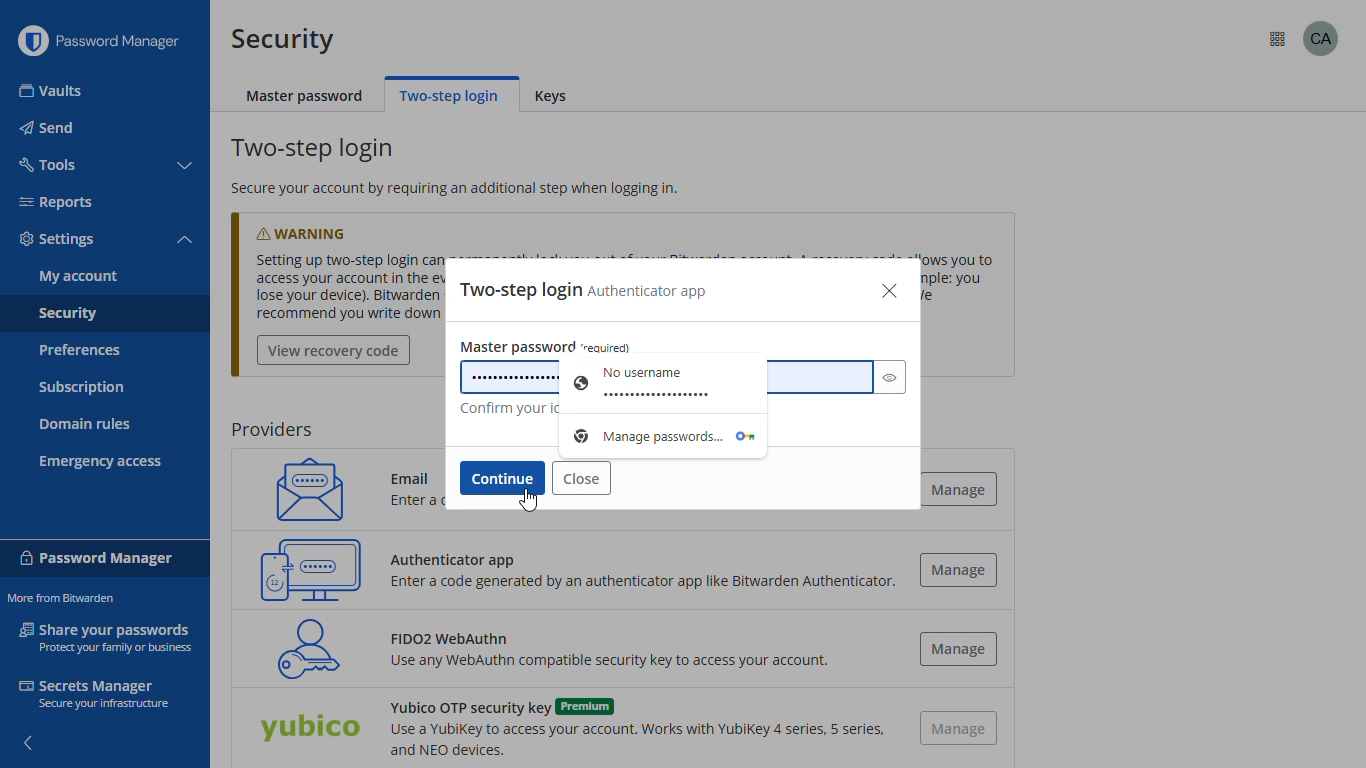 This screenshot has height=768, width=1366. I want to click on close, so click(891, 292).